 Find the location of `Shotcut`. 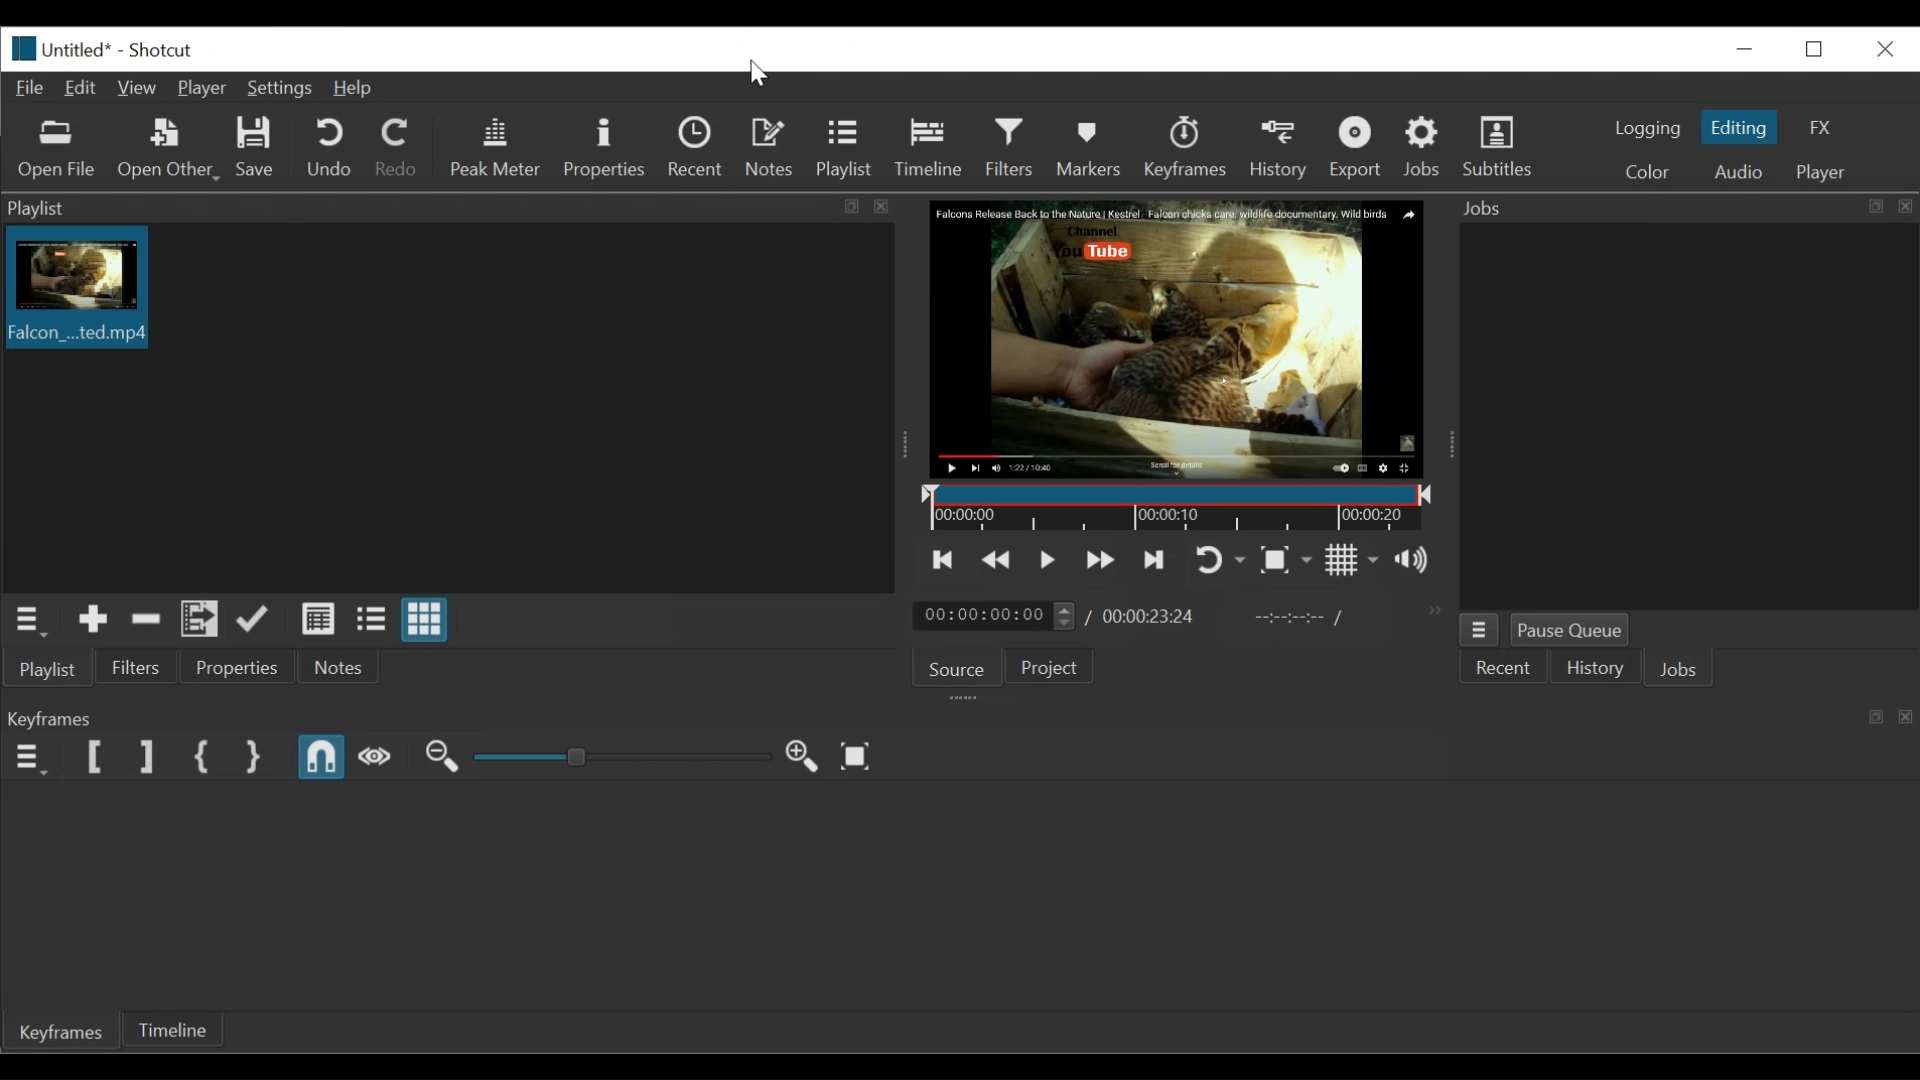

Shotcut is located at coordinates (164, 52).